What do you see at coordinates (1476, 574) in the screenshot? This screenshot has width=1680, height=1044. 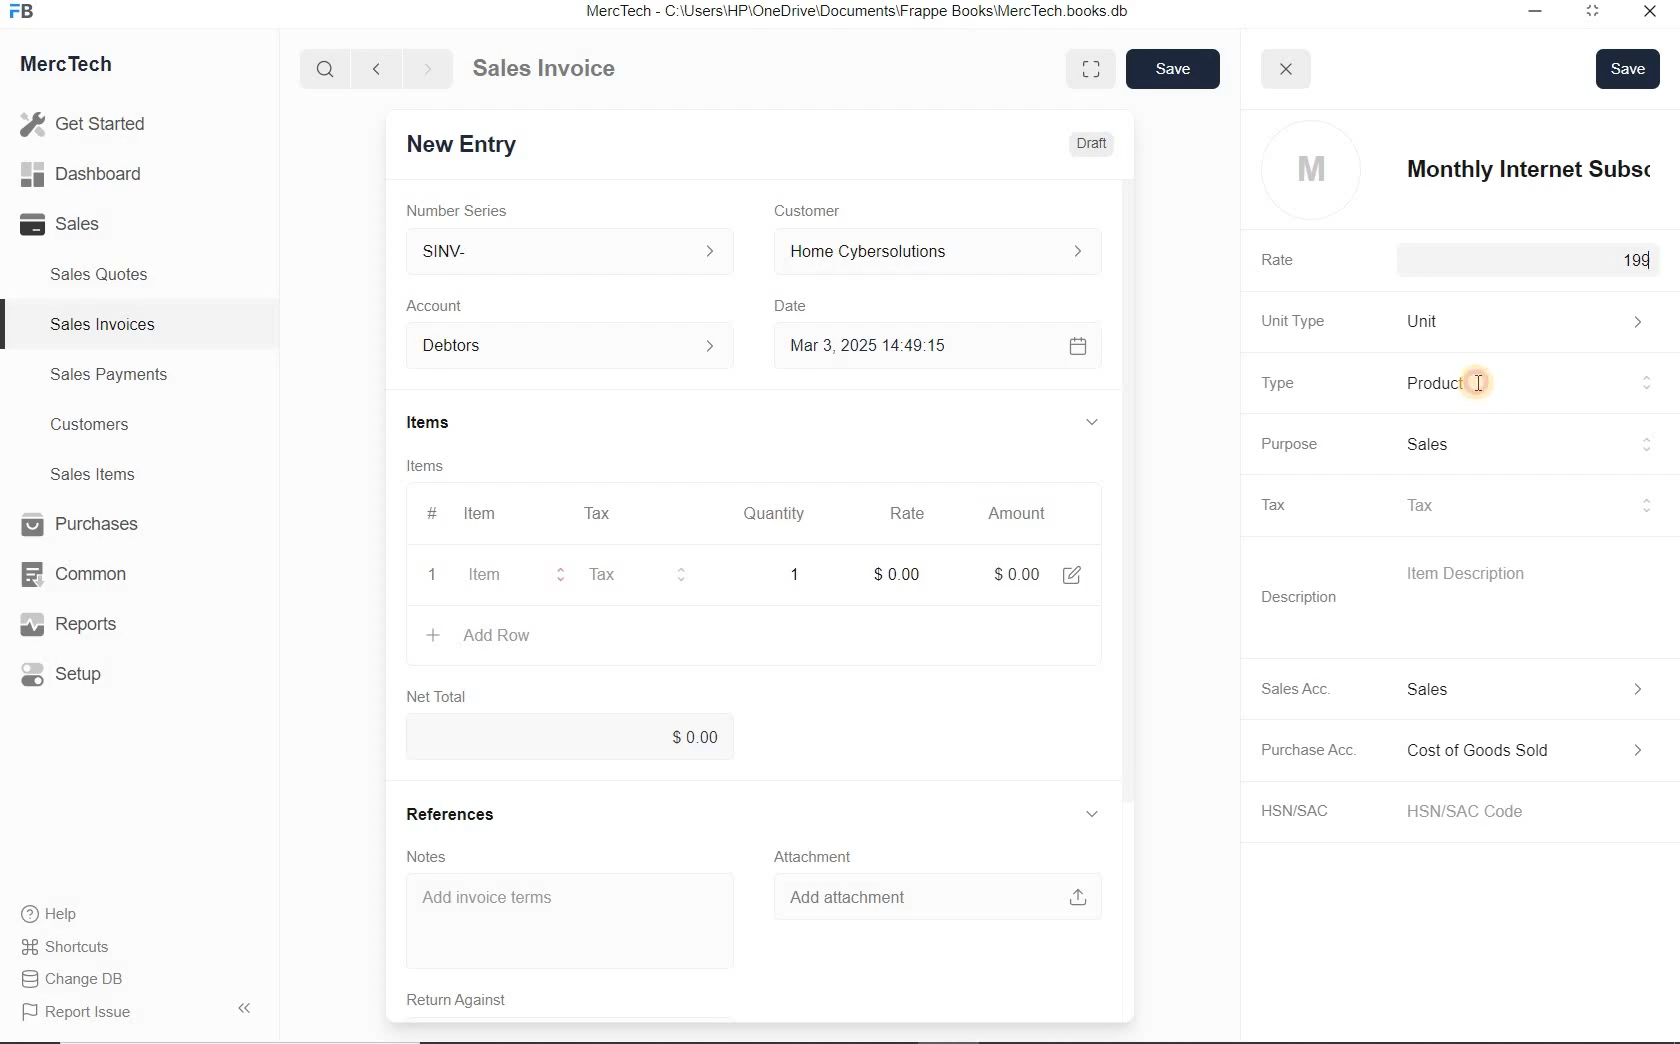 I see `Item Description` at bounding box center [1476, 574].